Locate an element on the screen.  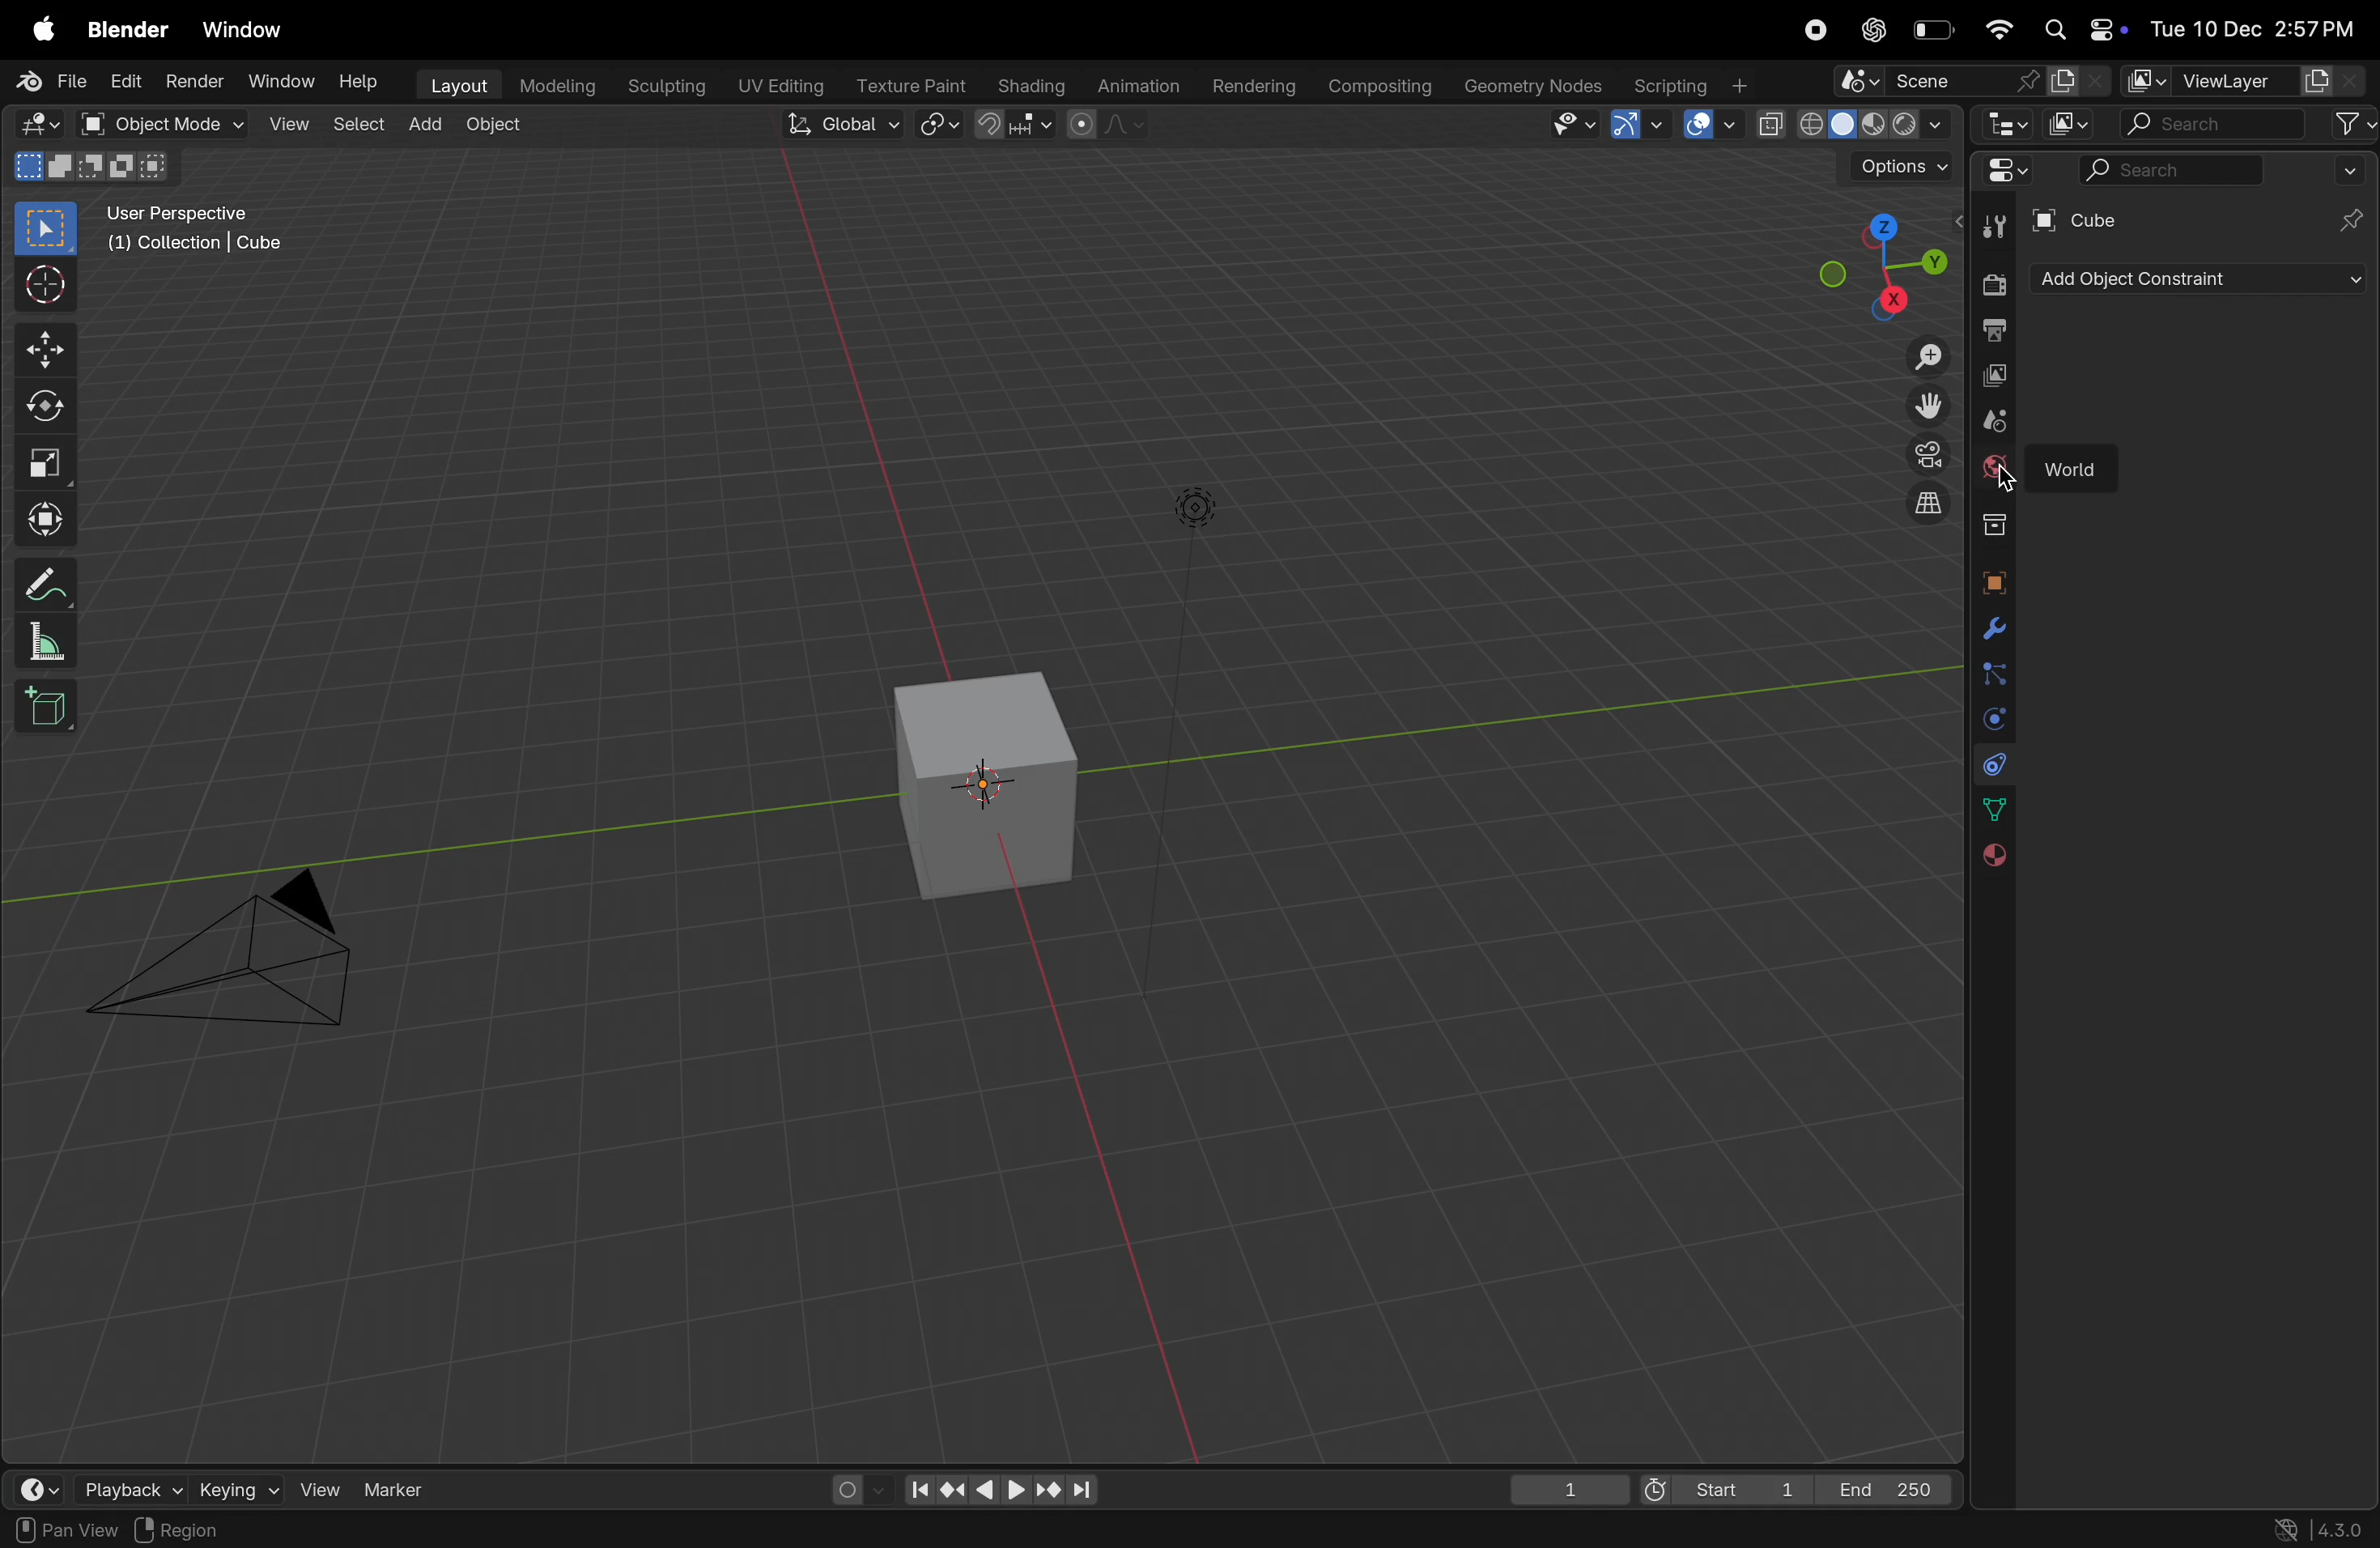
Shading is located at coordinates (1028, 85).